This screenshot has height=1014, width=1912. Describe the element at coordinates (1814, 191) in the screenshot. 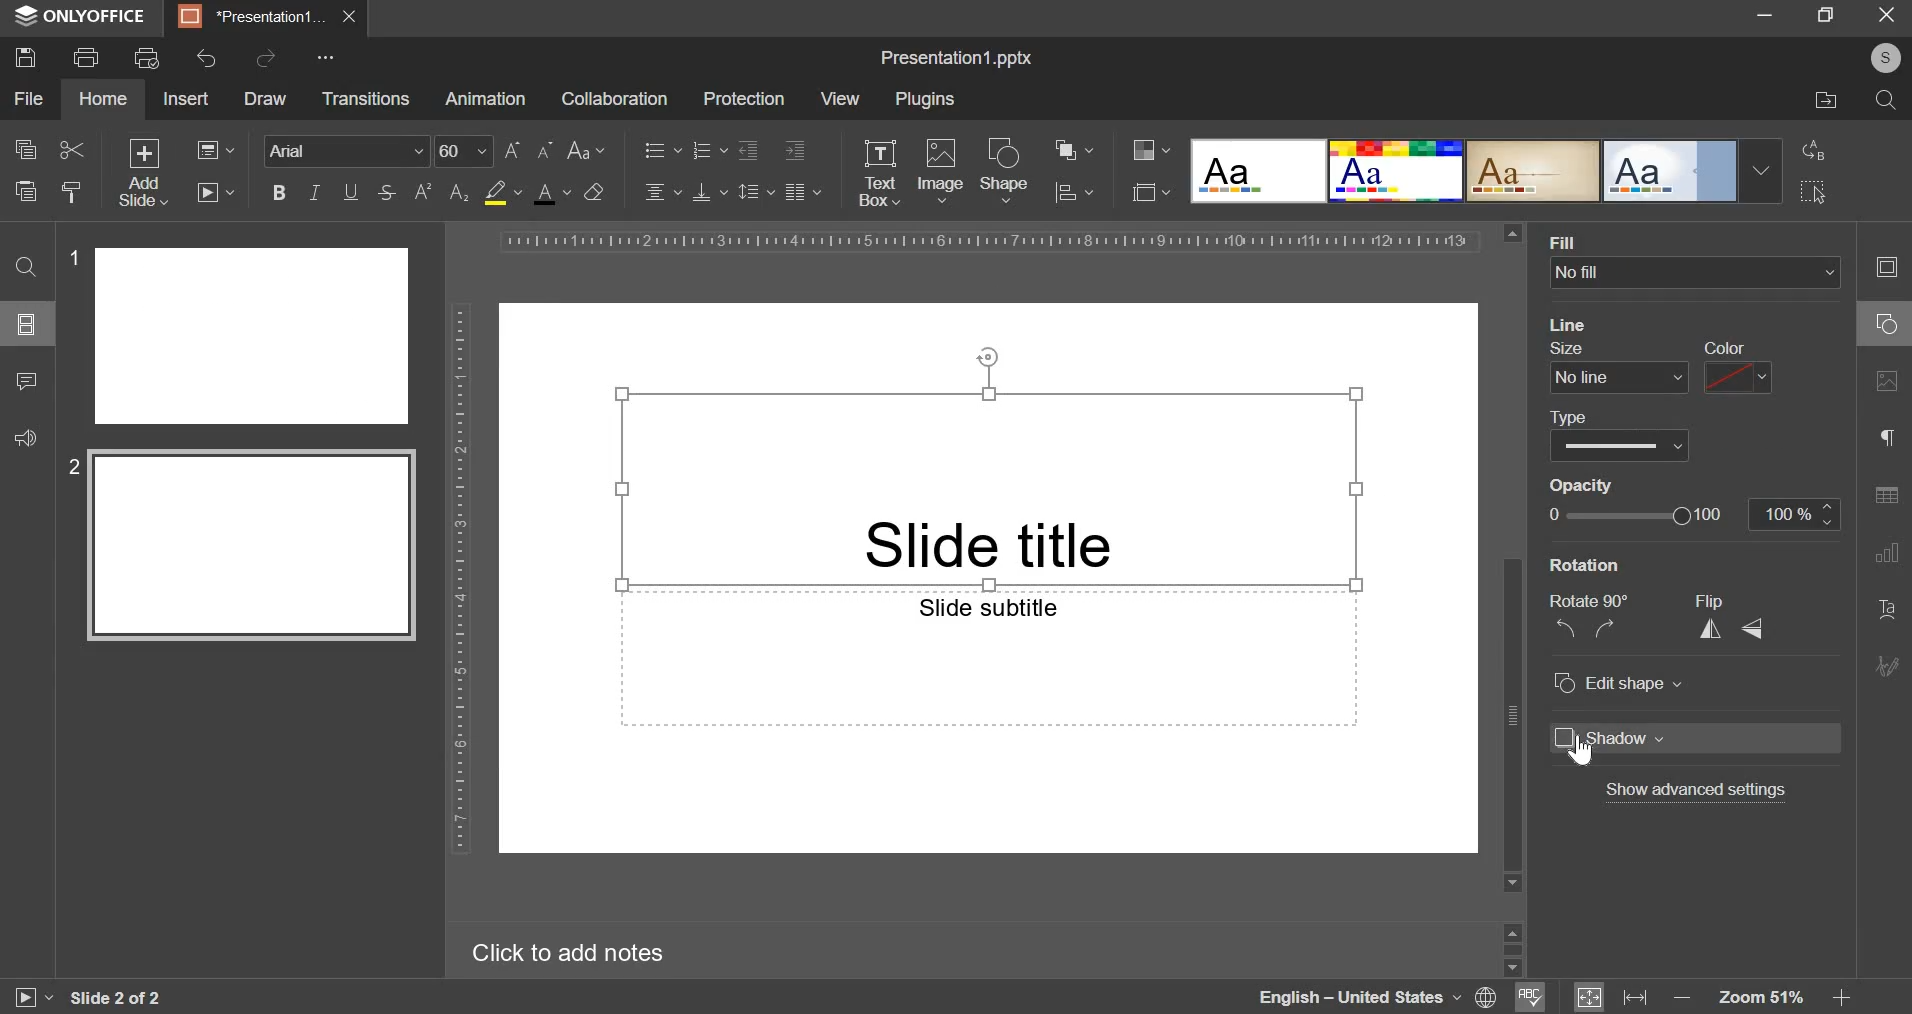

I see `select` at that location.